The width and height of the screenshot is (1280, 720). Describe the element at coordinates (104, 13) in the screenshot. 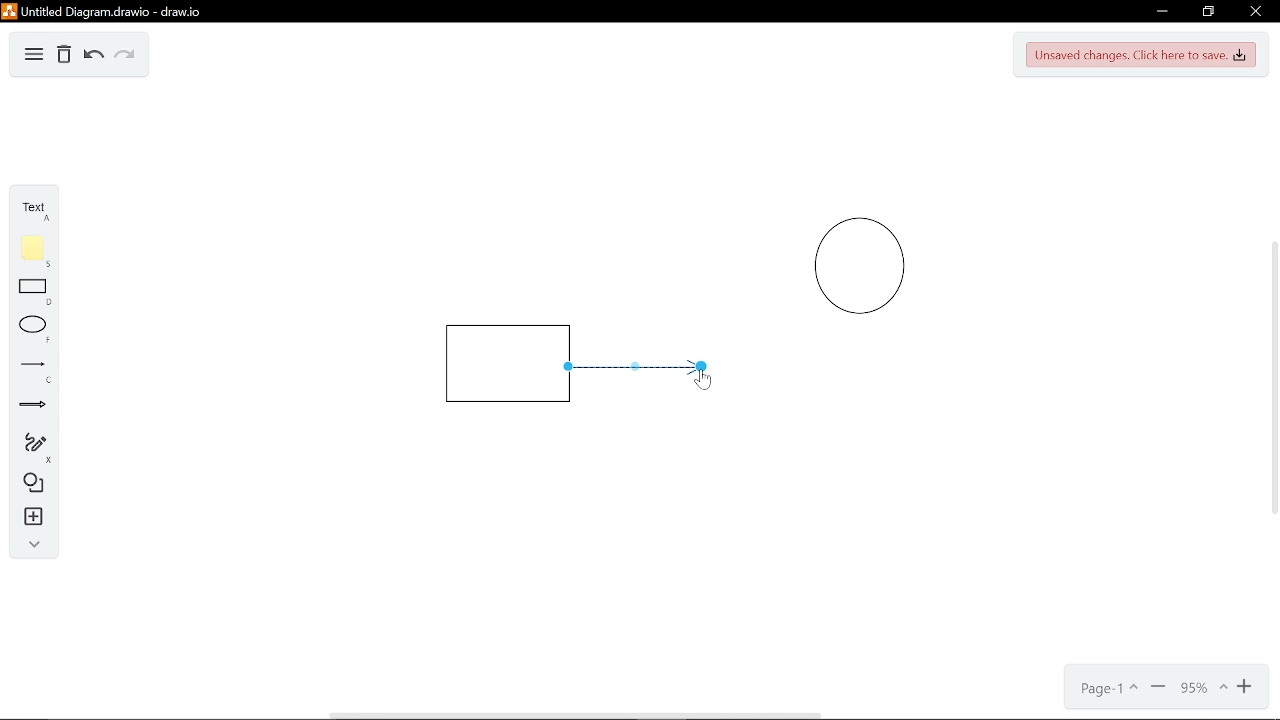

I see `Untitled diagram drawio` at that location.